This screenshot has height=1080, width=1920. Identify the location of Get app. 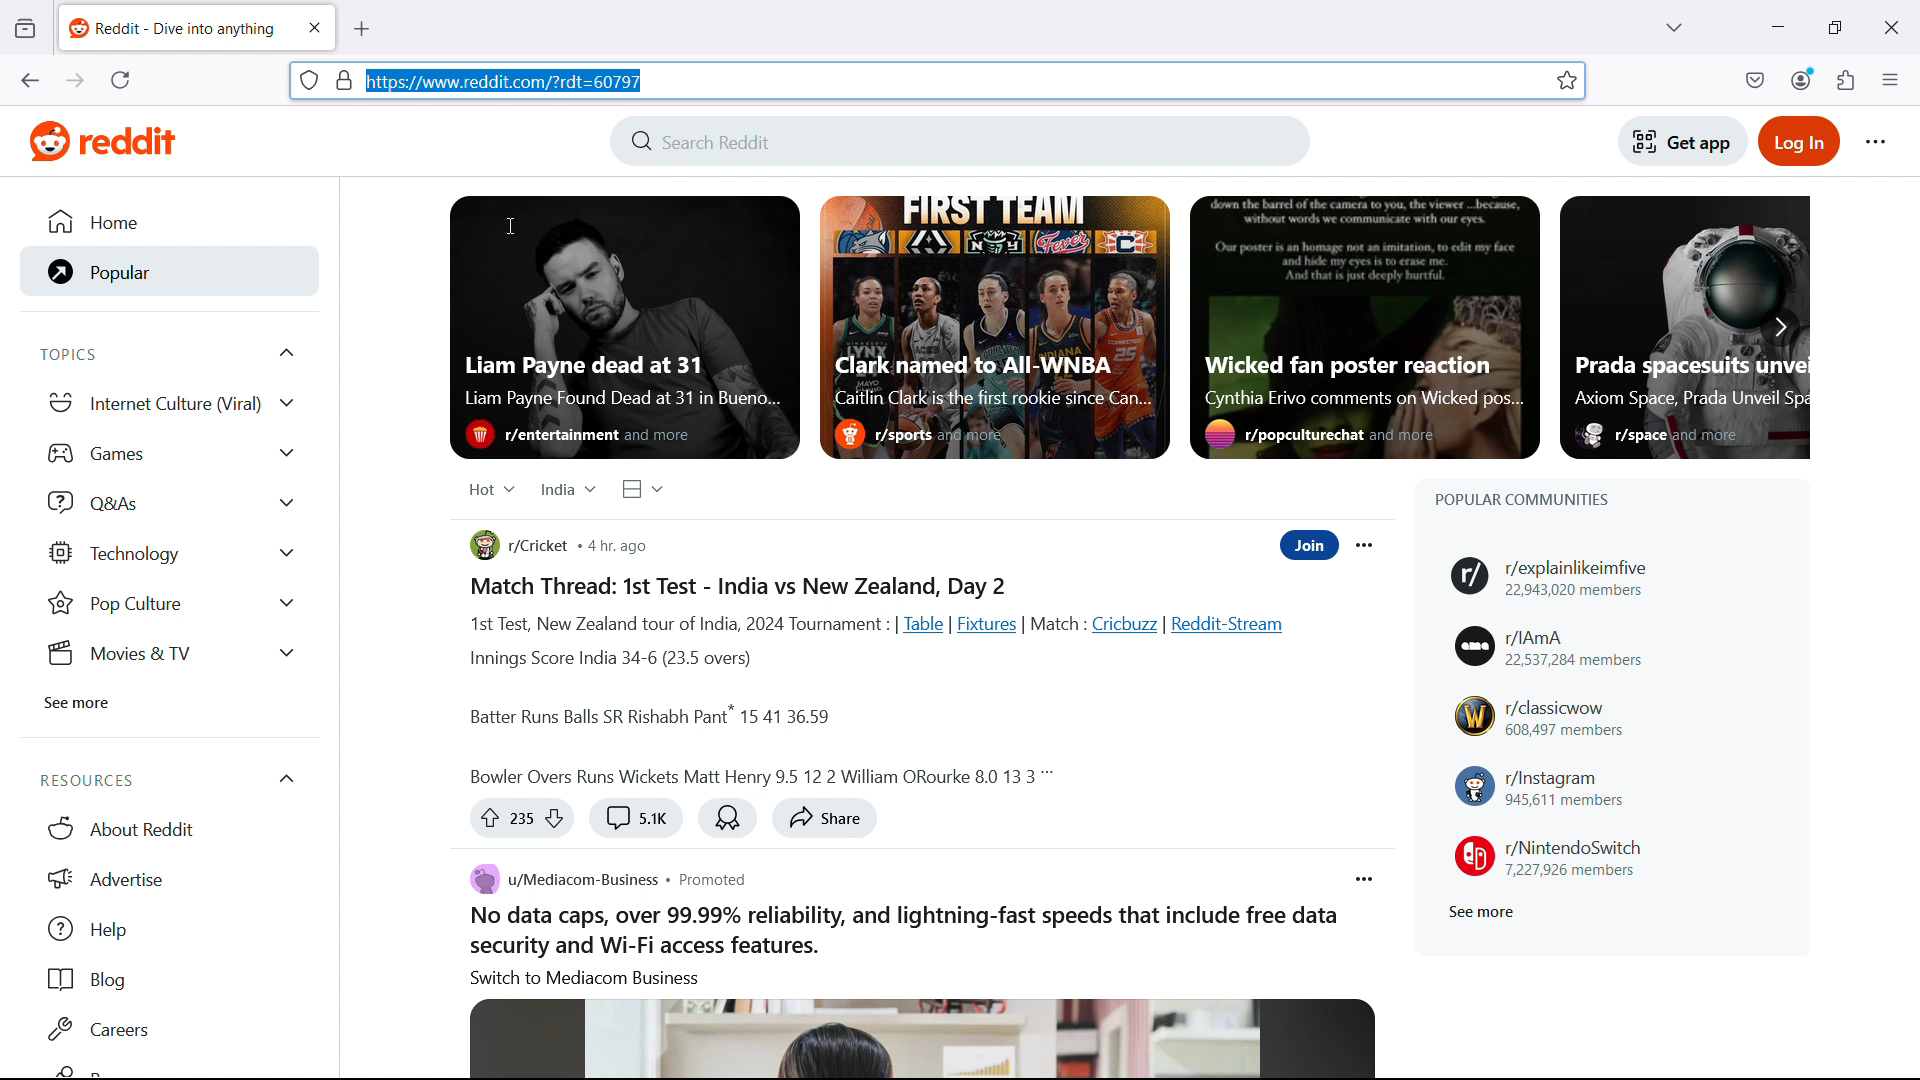
(1683, 140).